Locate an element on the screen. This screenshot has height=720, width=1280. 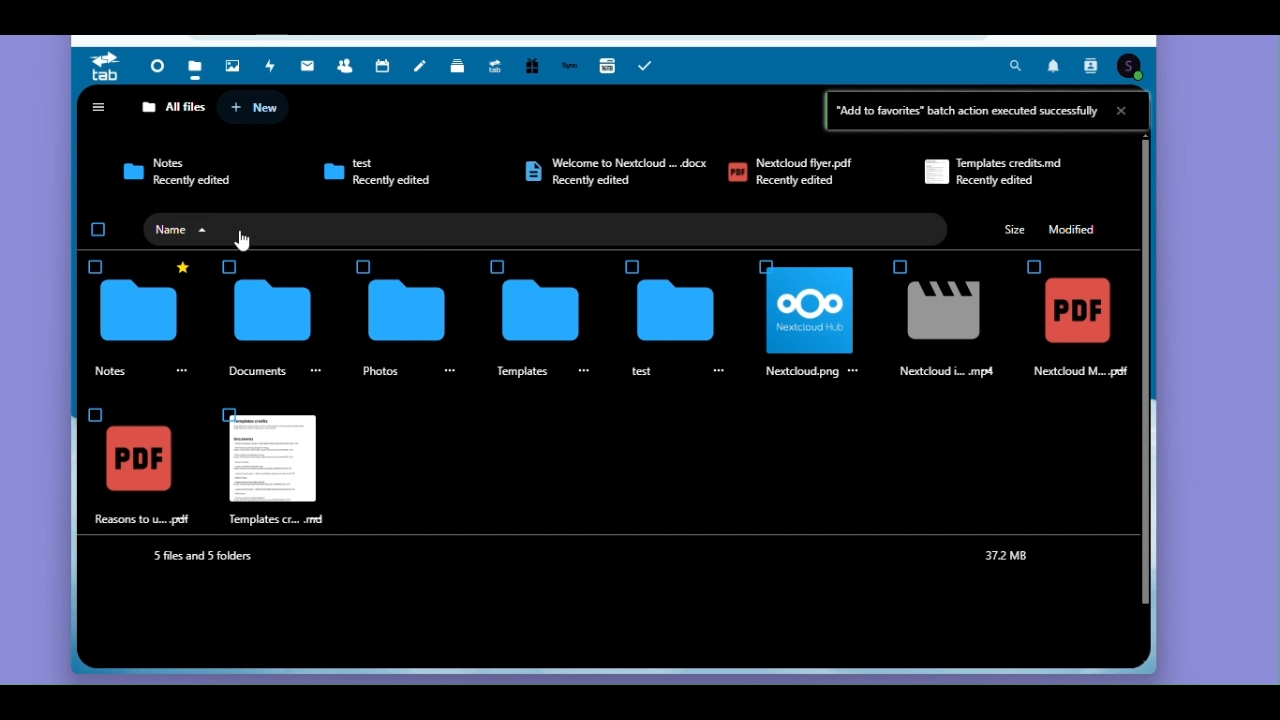
Ellipsis is located at coordinates (721, 371).